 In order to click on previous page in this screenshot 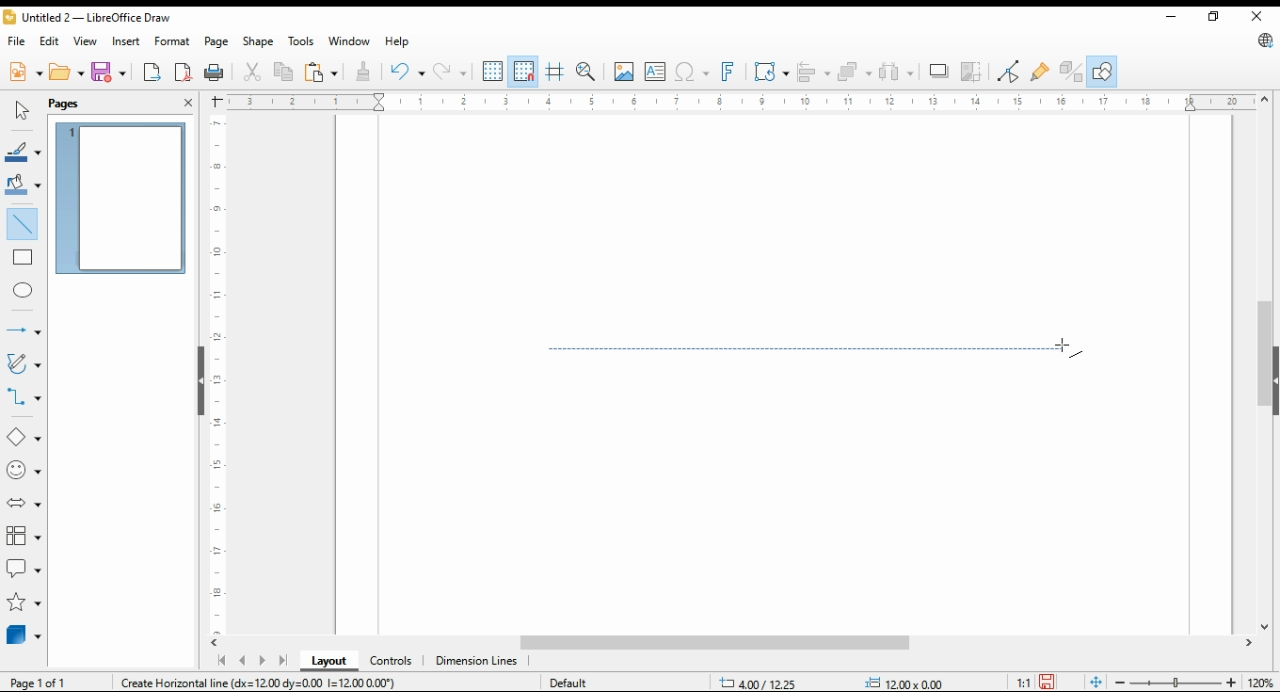, I will do `click(243, 662)`.